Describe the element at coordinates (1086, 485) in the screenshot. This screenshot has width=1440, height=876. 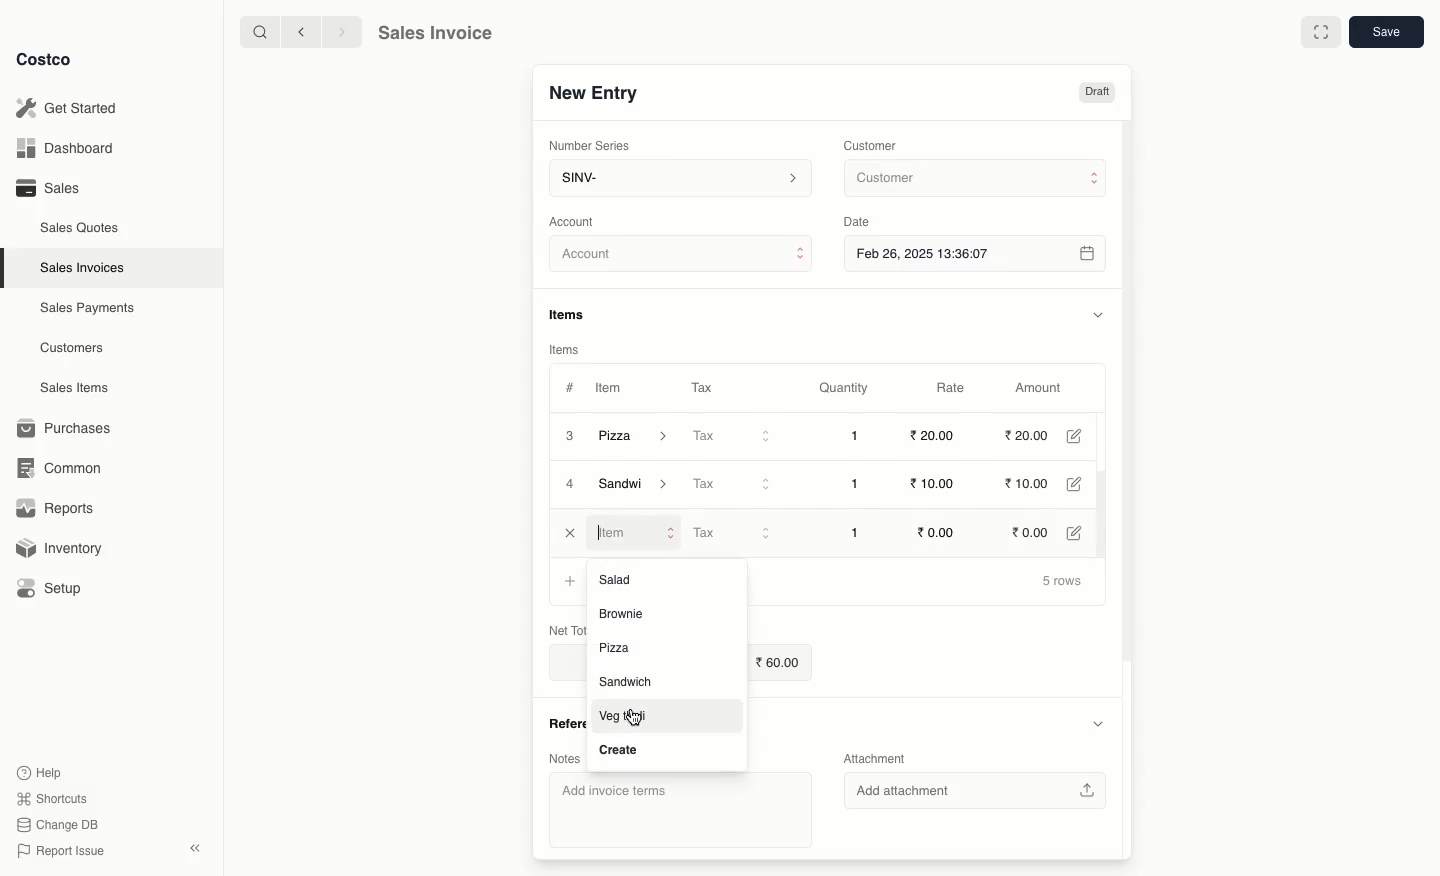
I see `Edit` at that location.